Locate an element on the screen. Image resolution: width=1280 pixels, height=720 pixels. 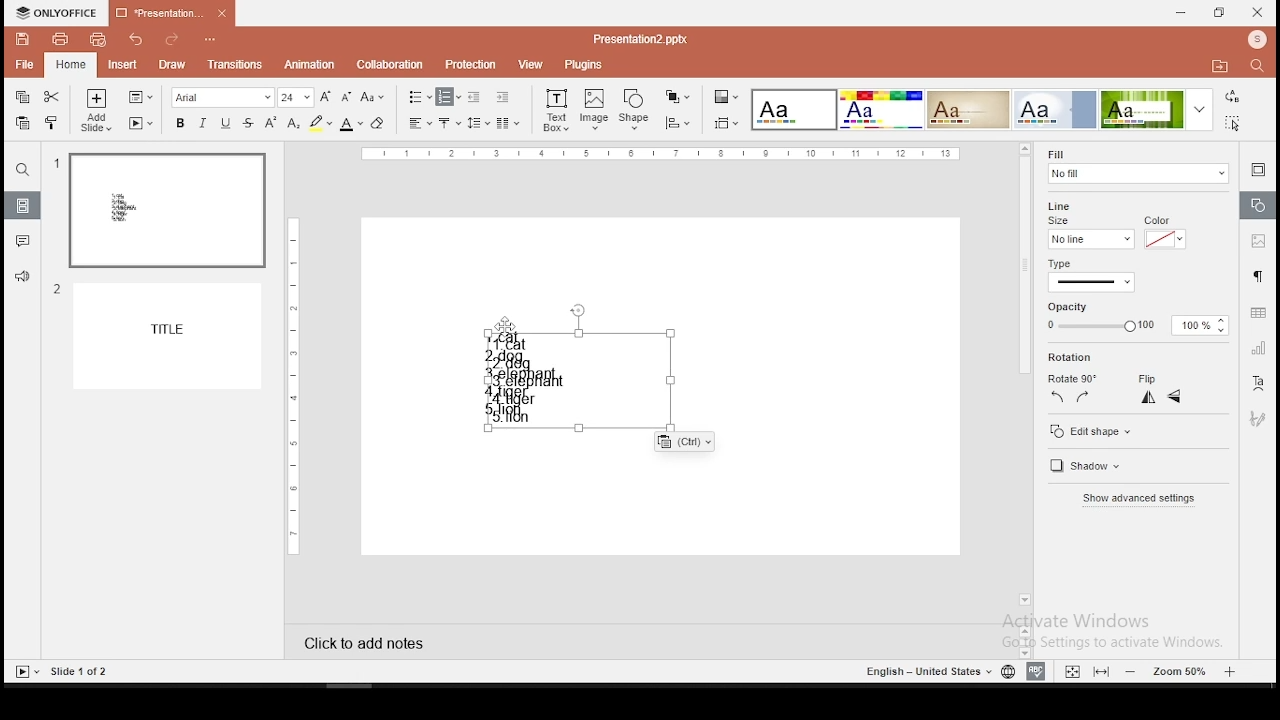
replace is located at coordinates (1233, 97).